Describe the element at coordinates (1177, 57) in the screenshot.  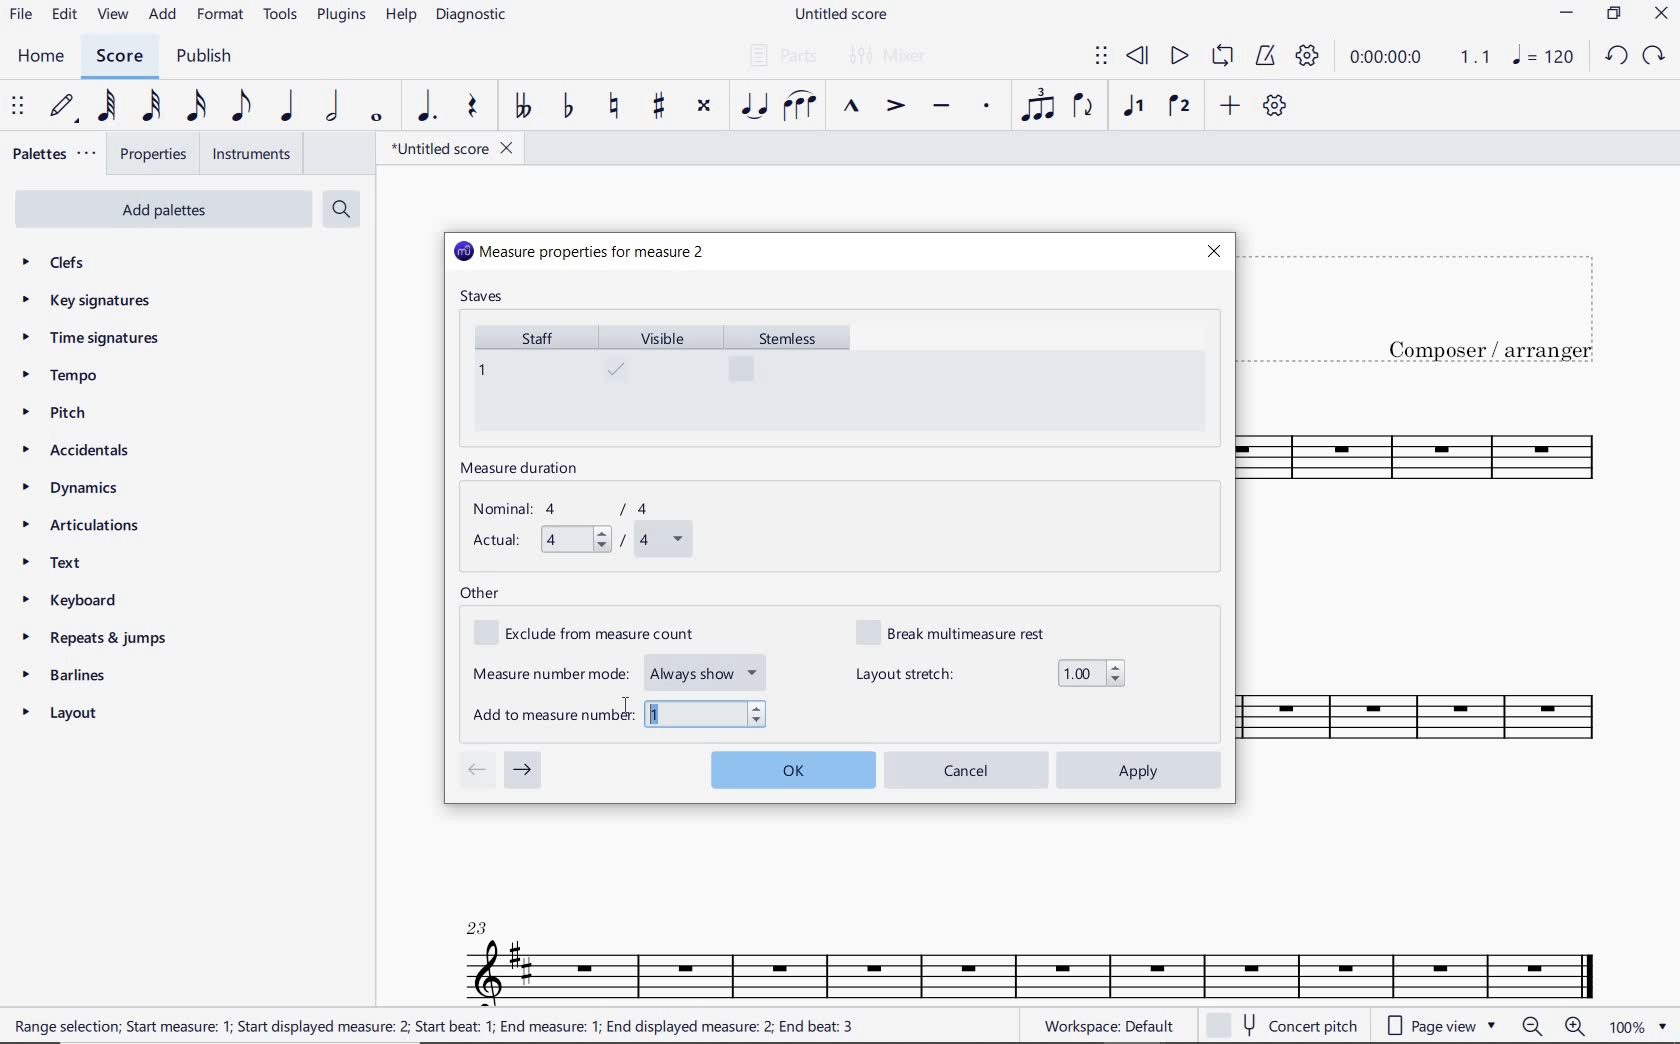
I see `PLAY` at that location.